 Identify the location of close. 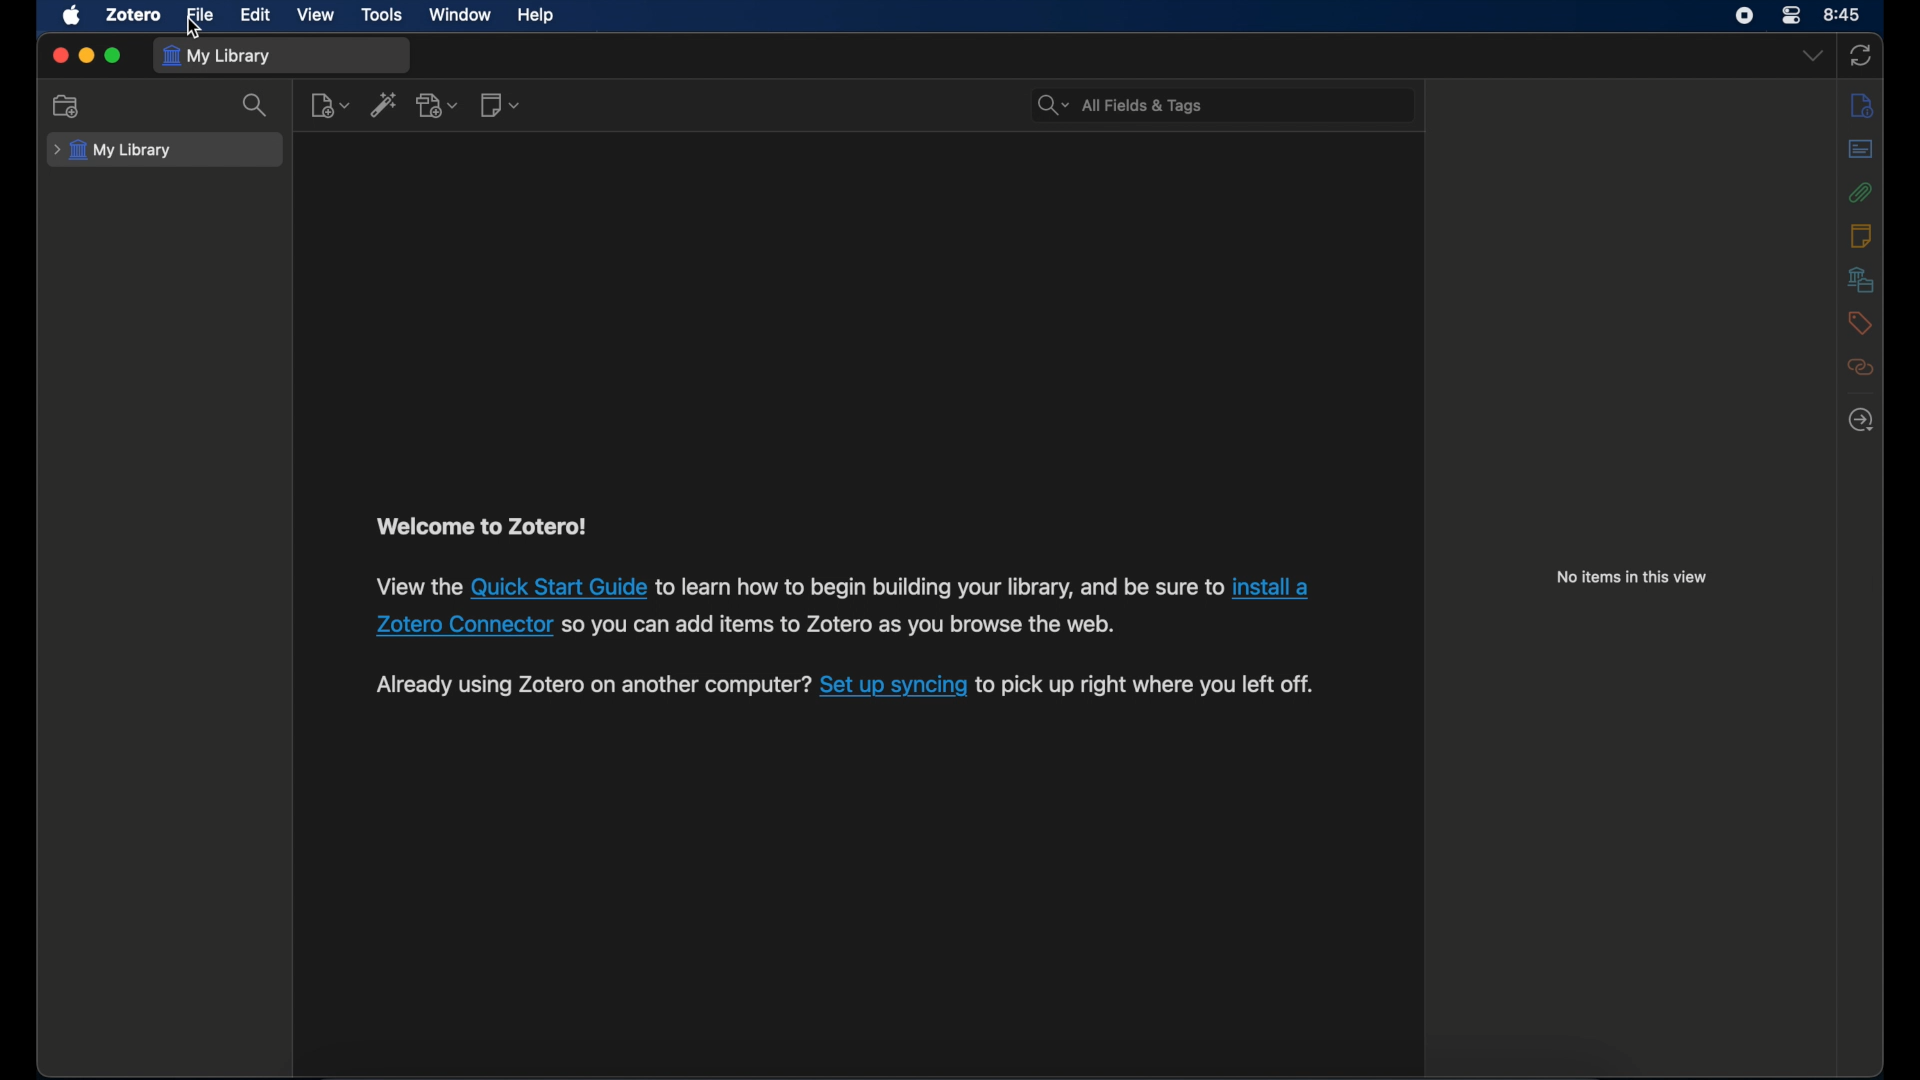
(60, 56).